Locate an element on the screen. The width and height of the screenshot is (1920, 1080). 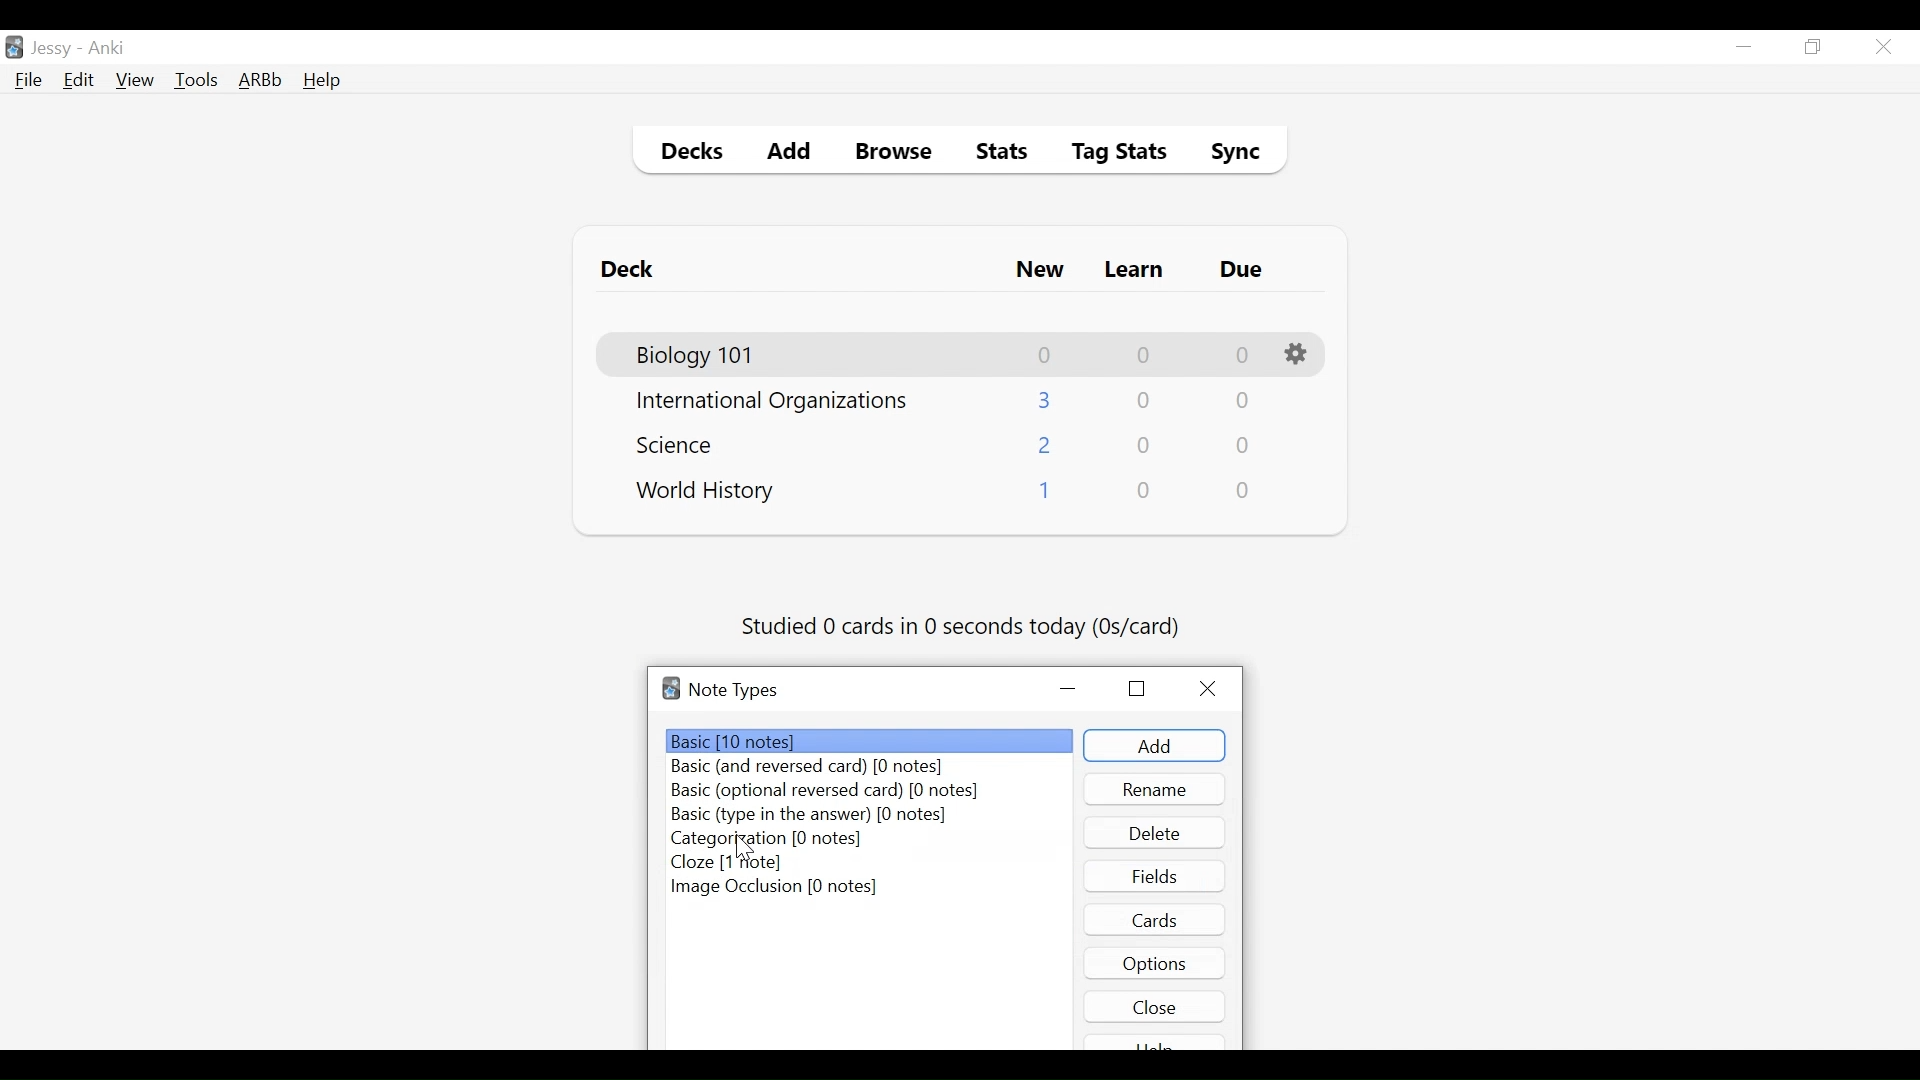
Options is located at coordinates (1155, 962).